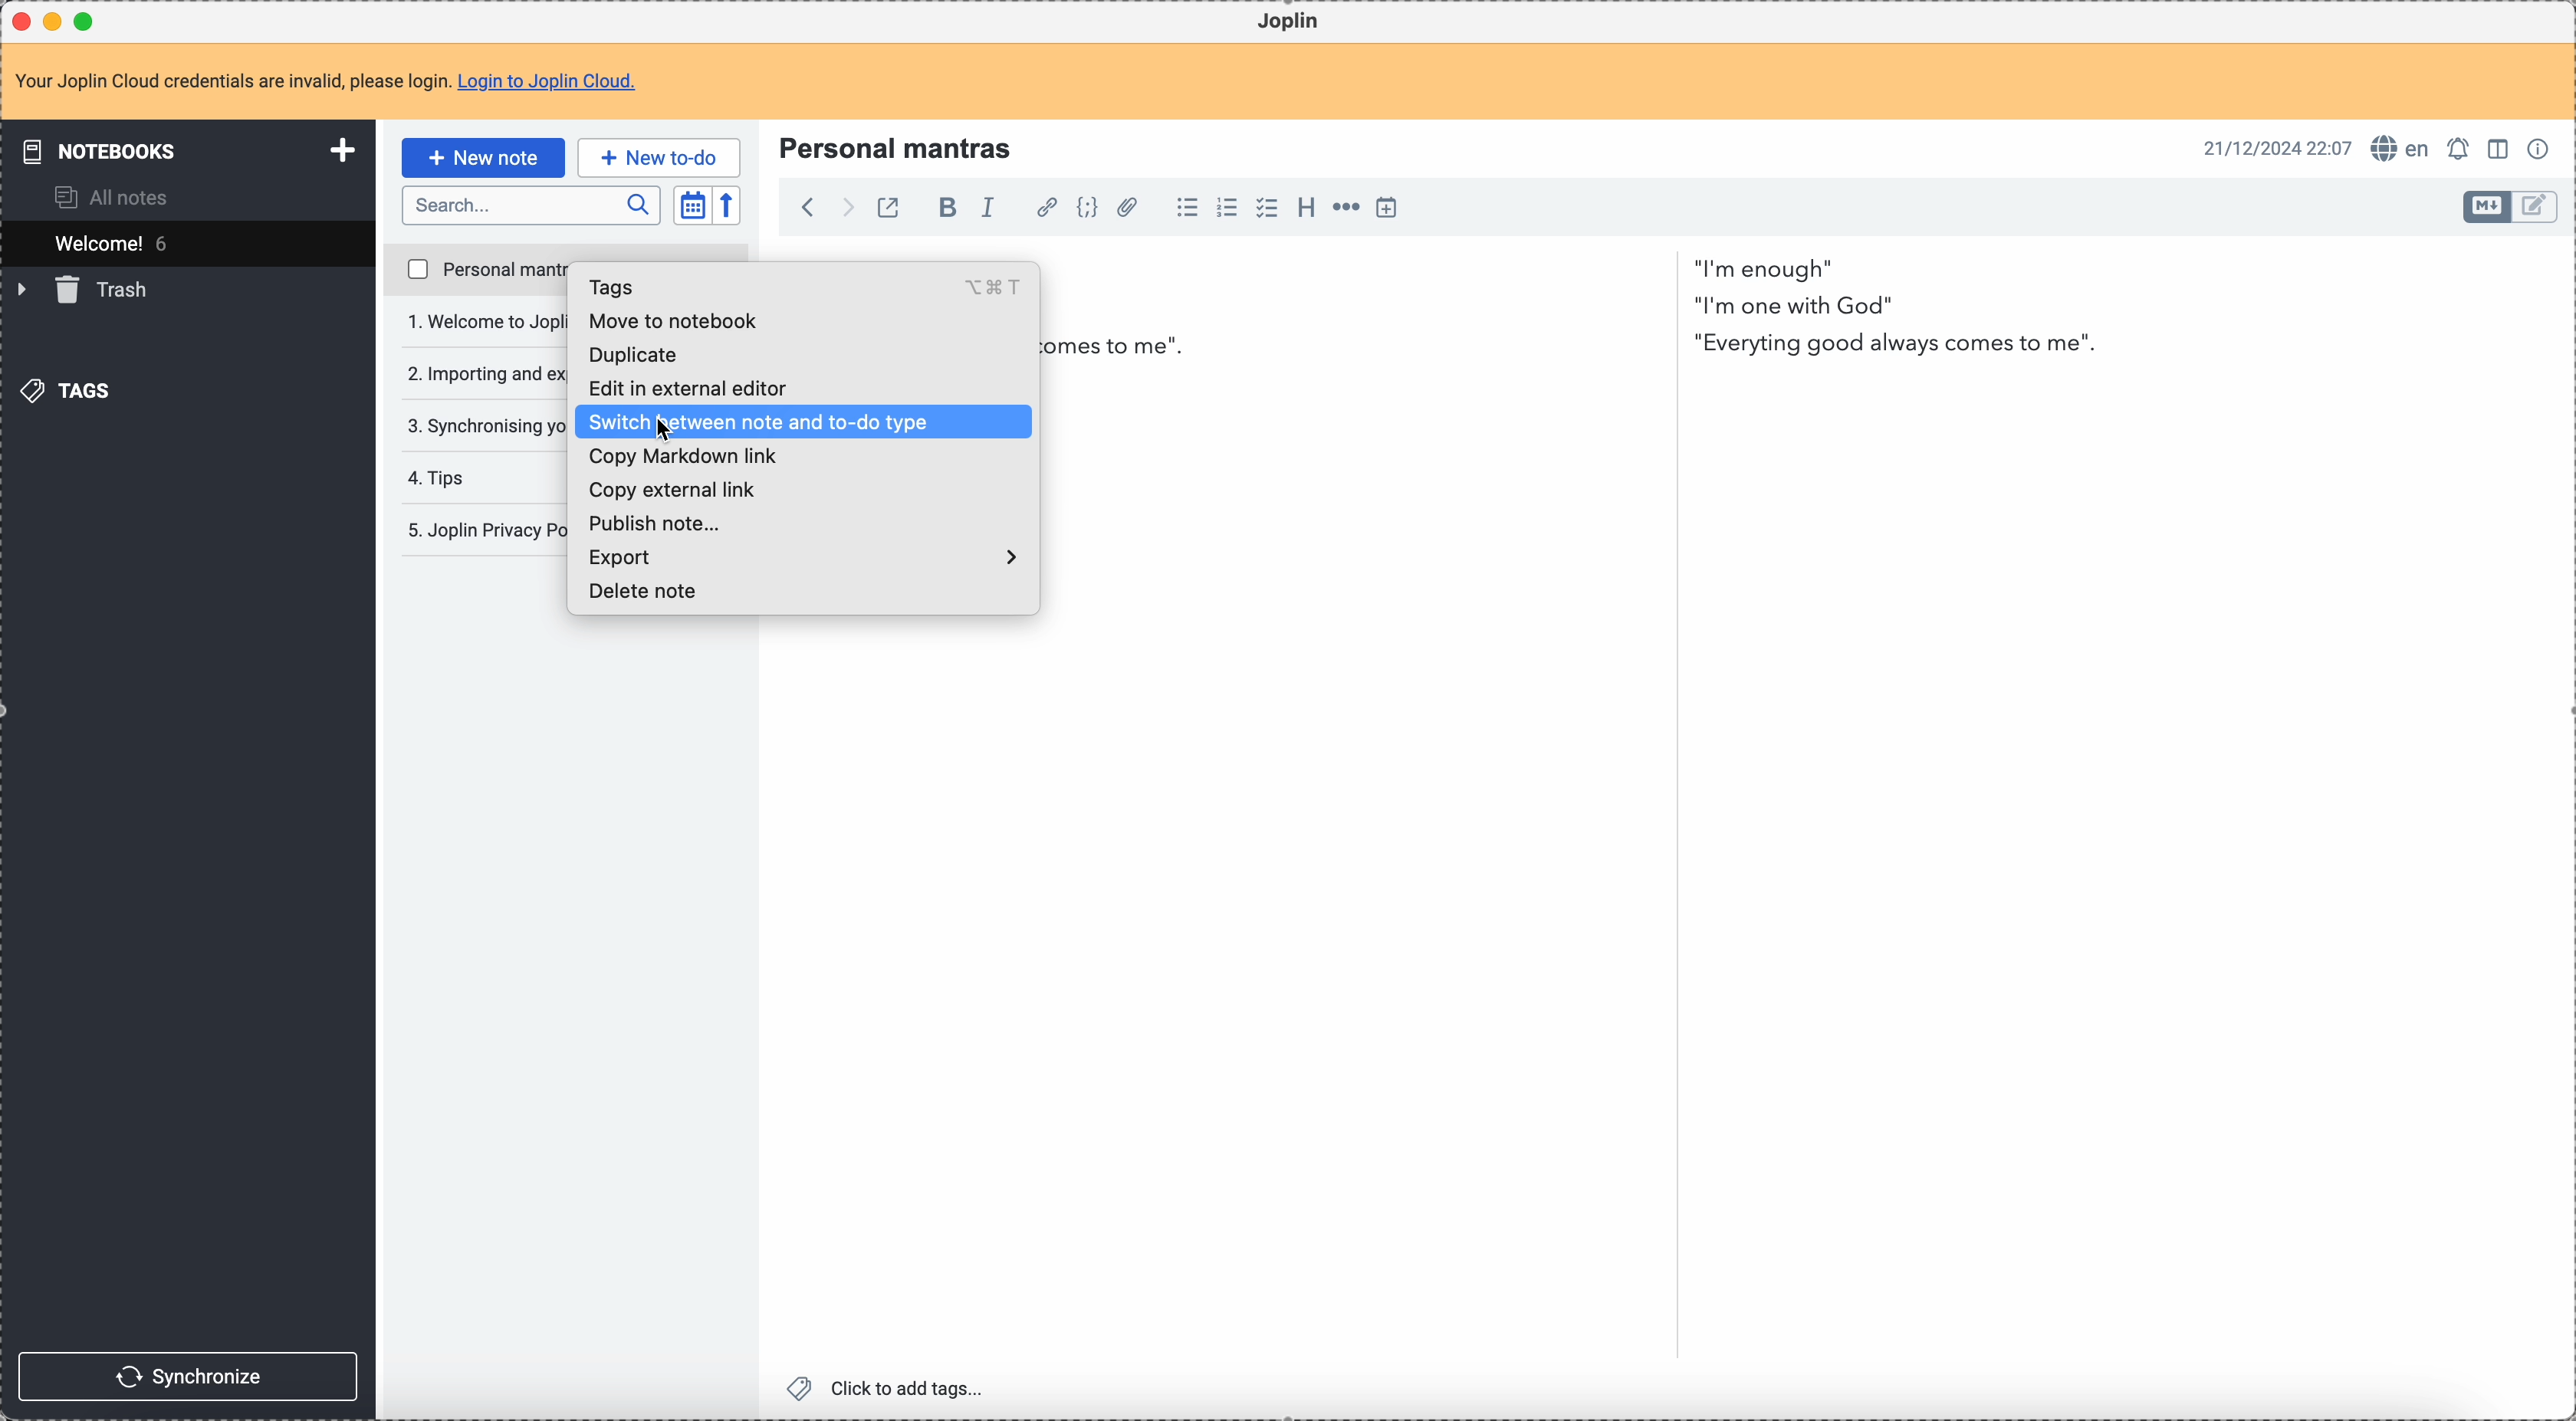 The height and width of the screenshot is (1421, 2576). Describe the element at coordinates (891, 210) in the screenshot. I see `toggle external editing` at that location.